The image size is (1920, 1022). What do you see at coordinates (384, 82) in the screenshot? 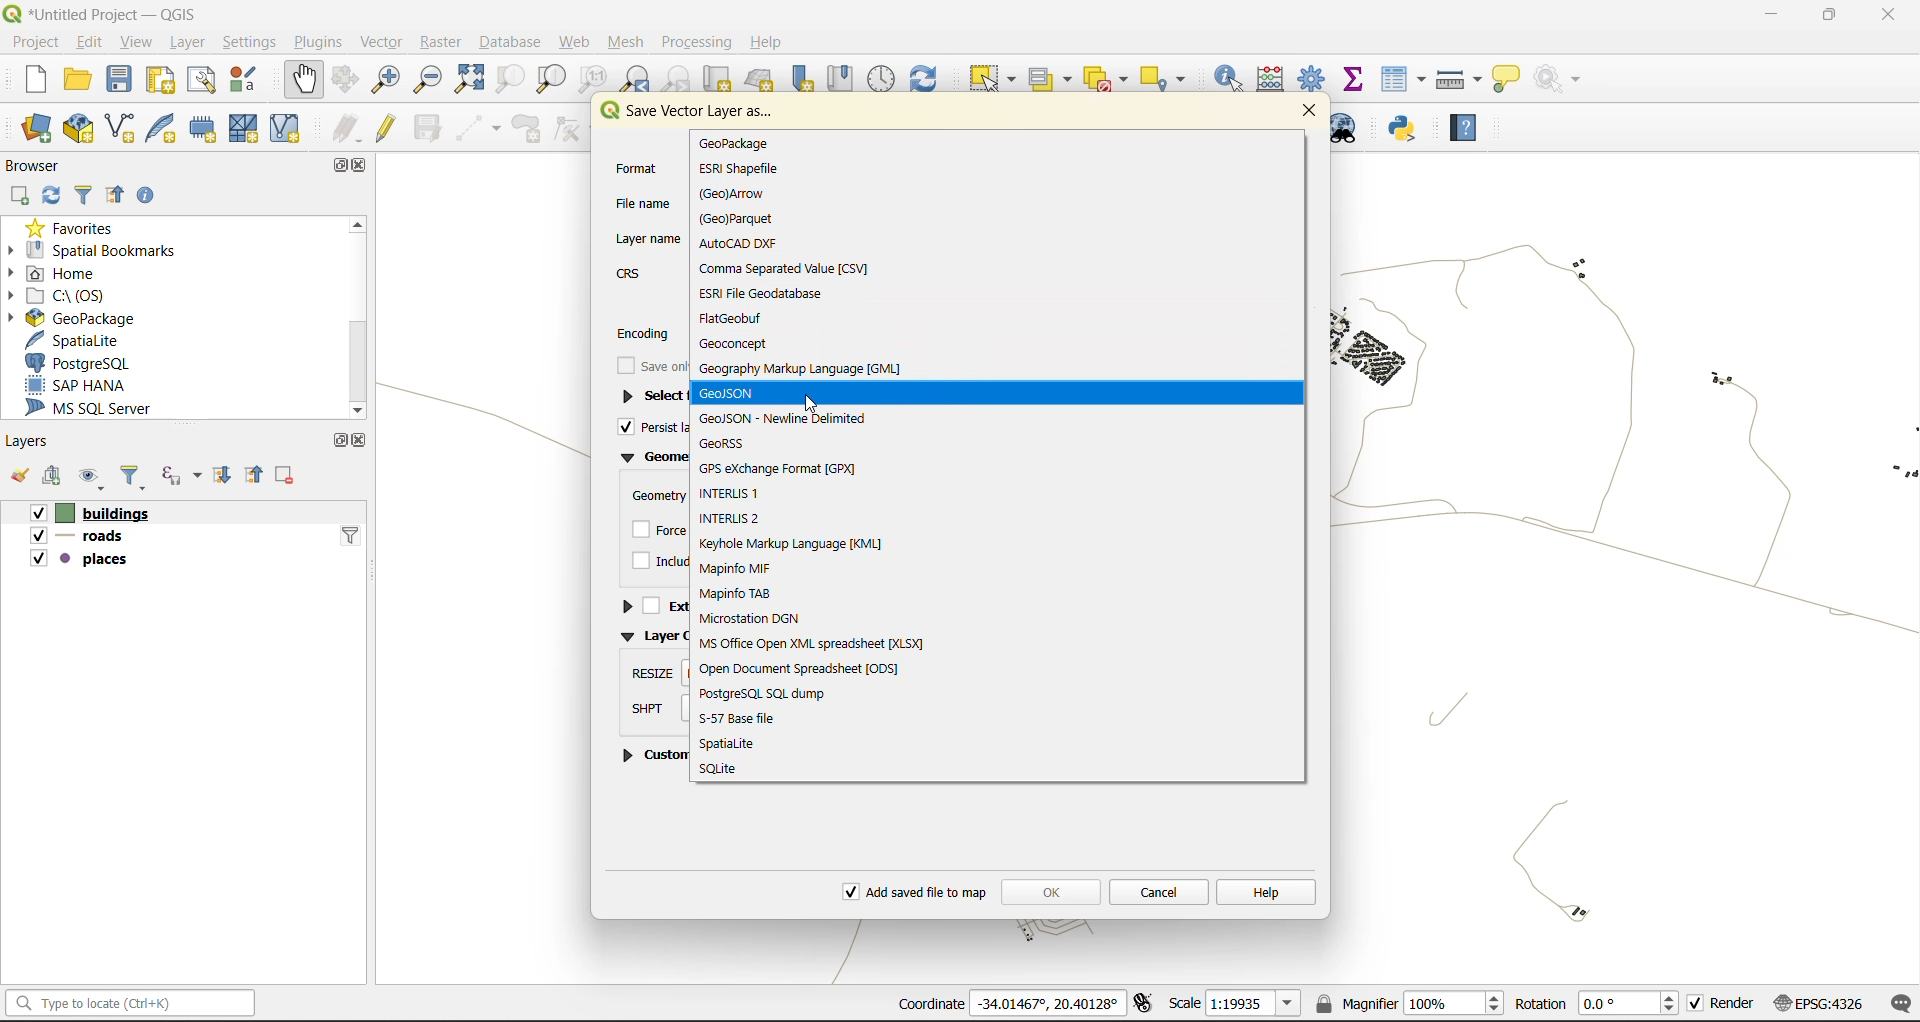
I see `zoom in` at bounding box center [384, 82].